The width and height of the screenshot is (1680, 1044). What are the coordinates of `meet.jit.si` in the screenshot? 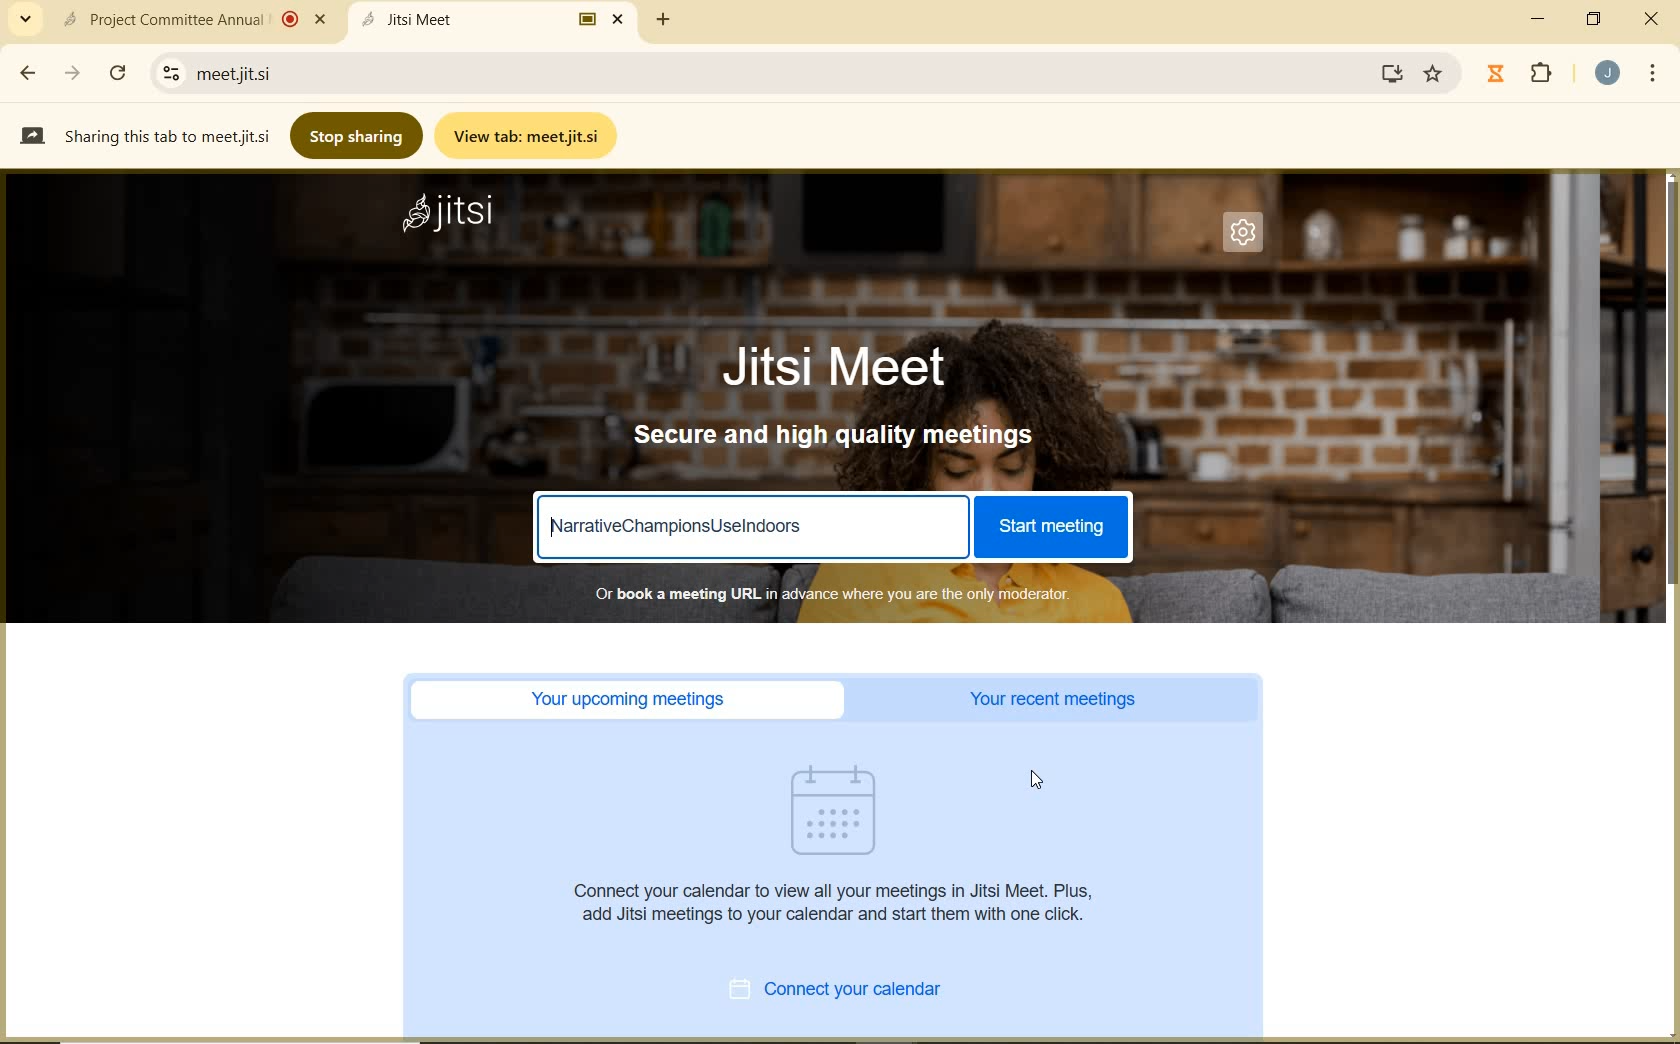 It's located at (316, 73).